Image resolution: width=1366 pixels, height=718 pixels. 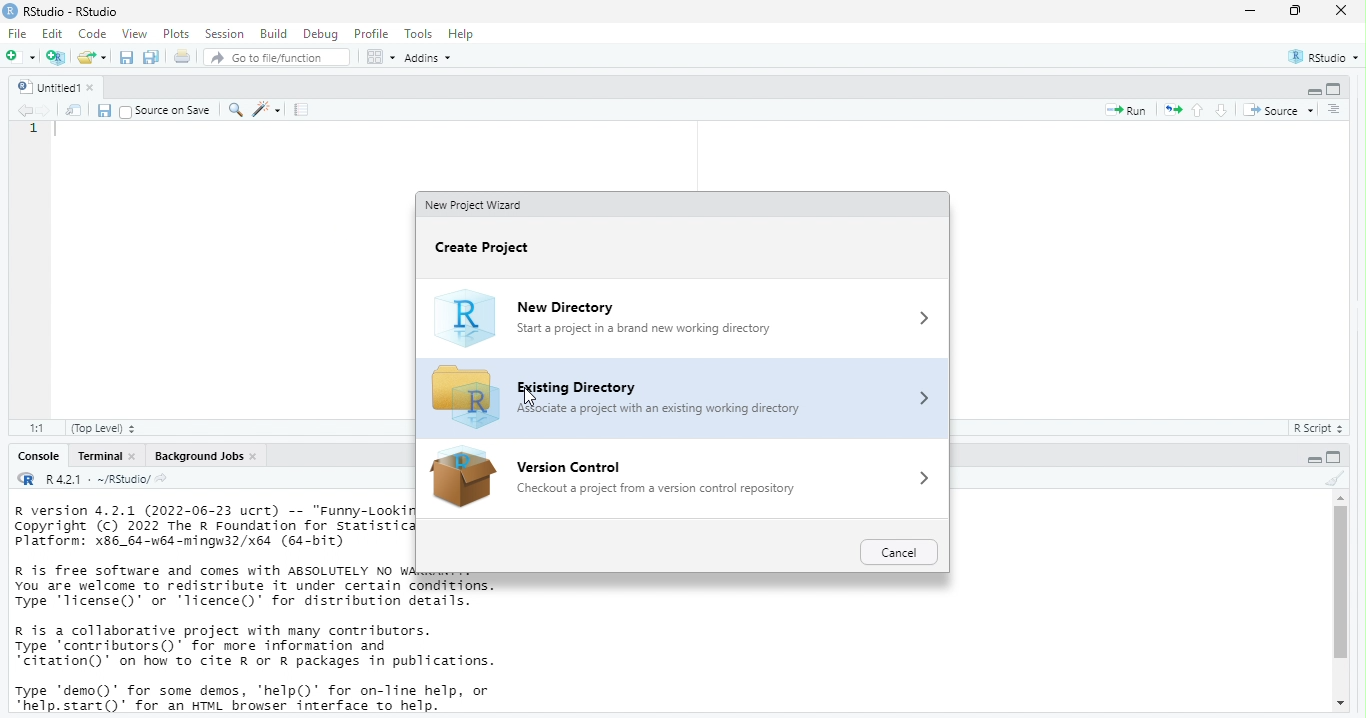 I want to click on profile, so click(x=373, y=34).